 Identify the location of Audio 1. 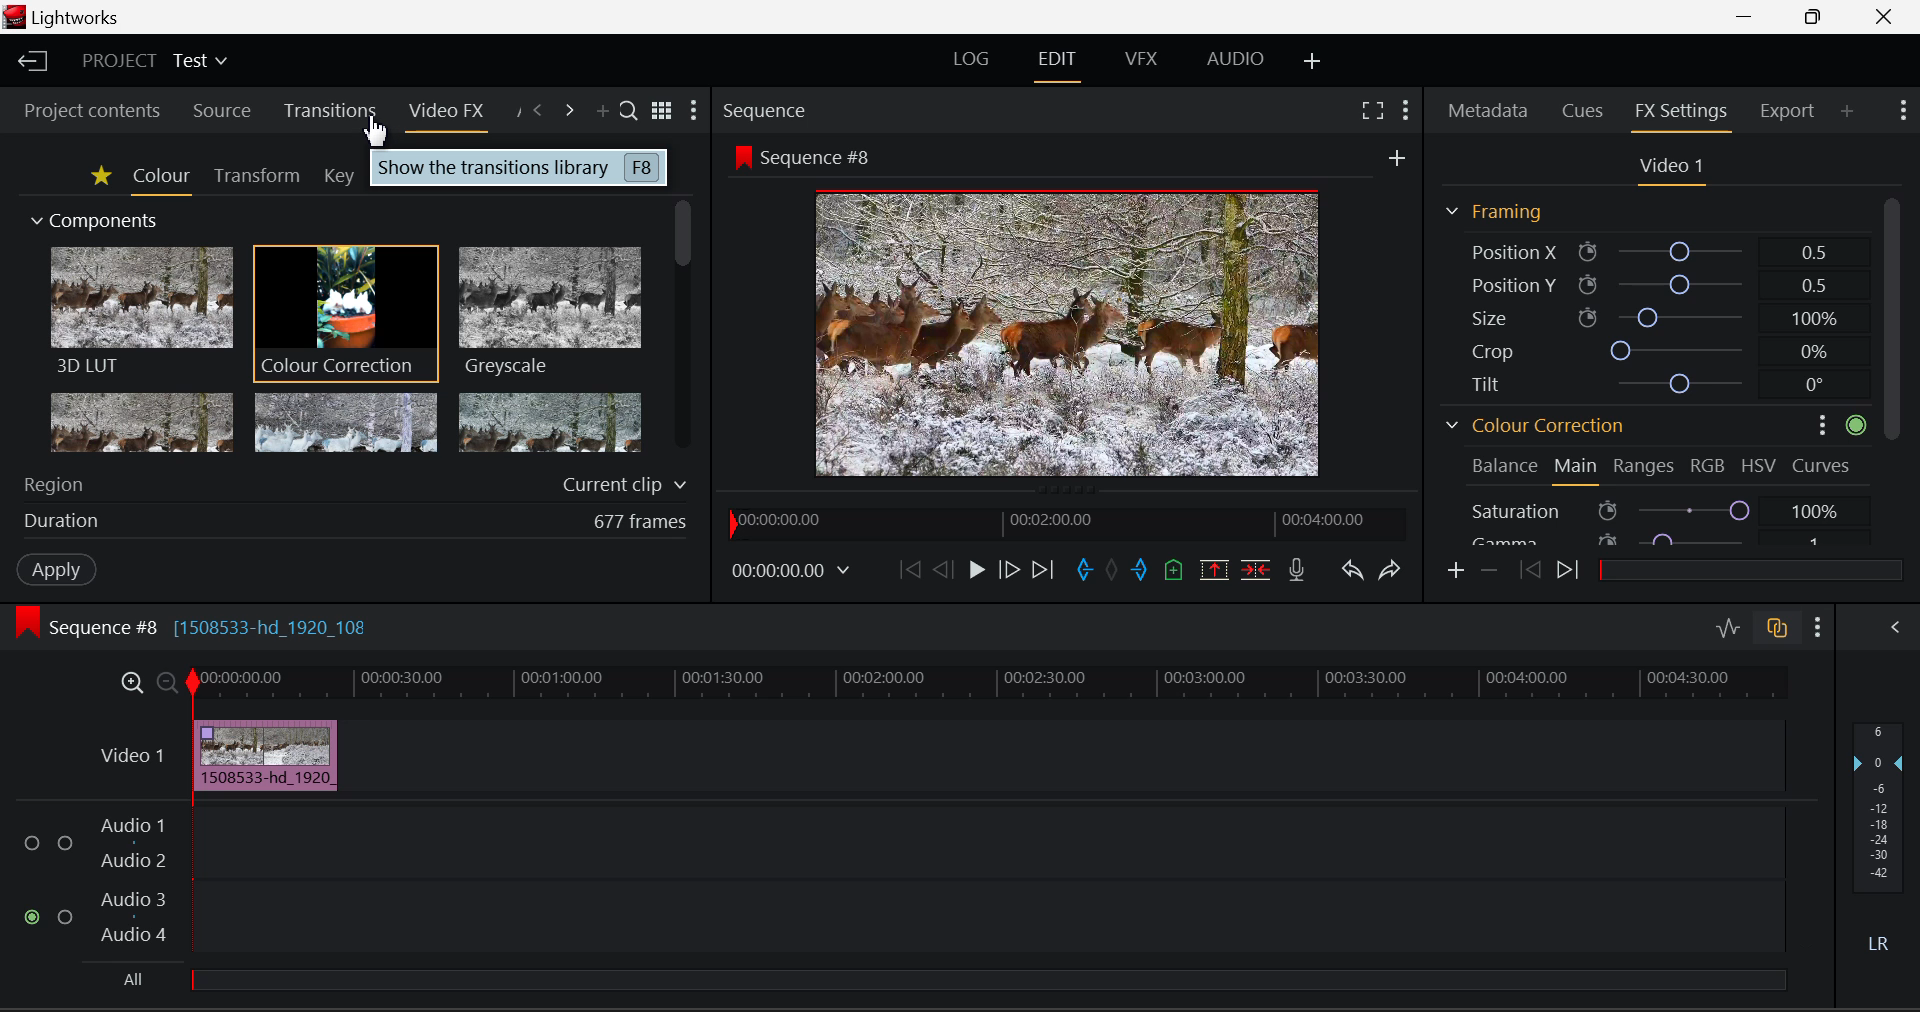
(132, 826).